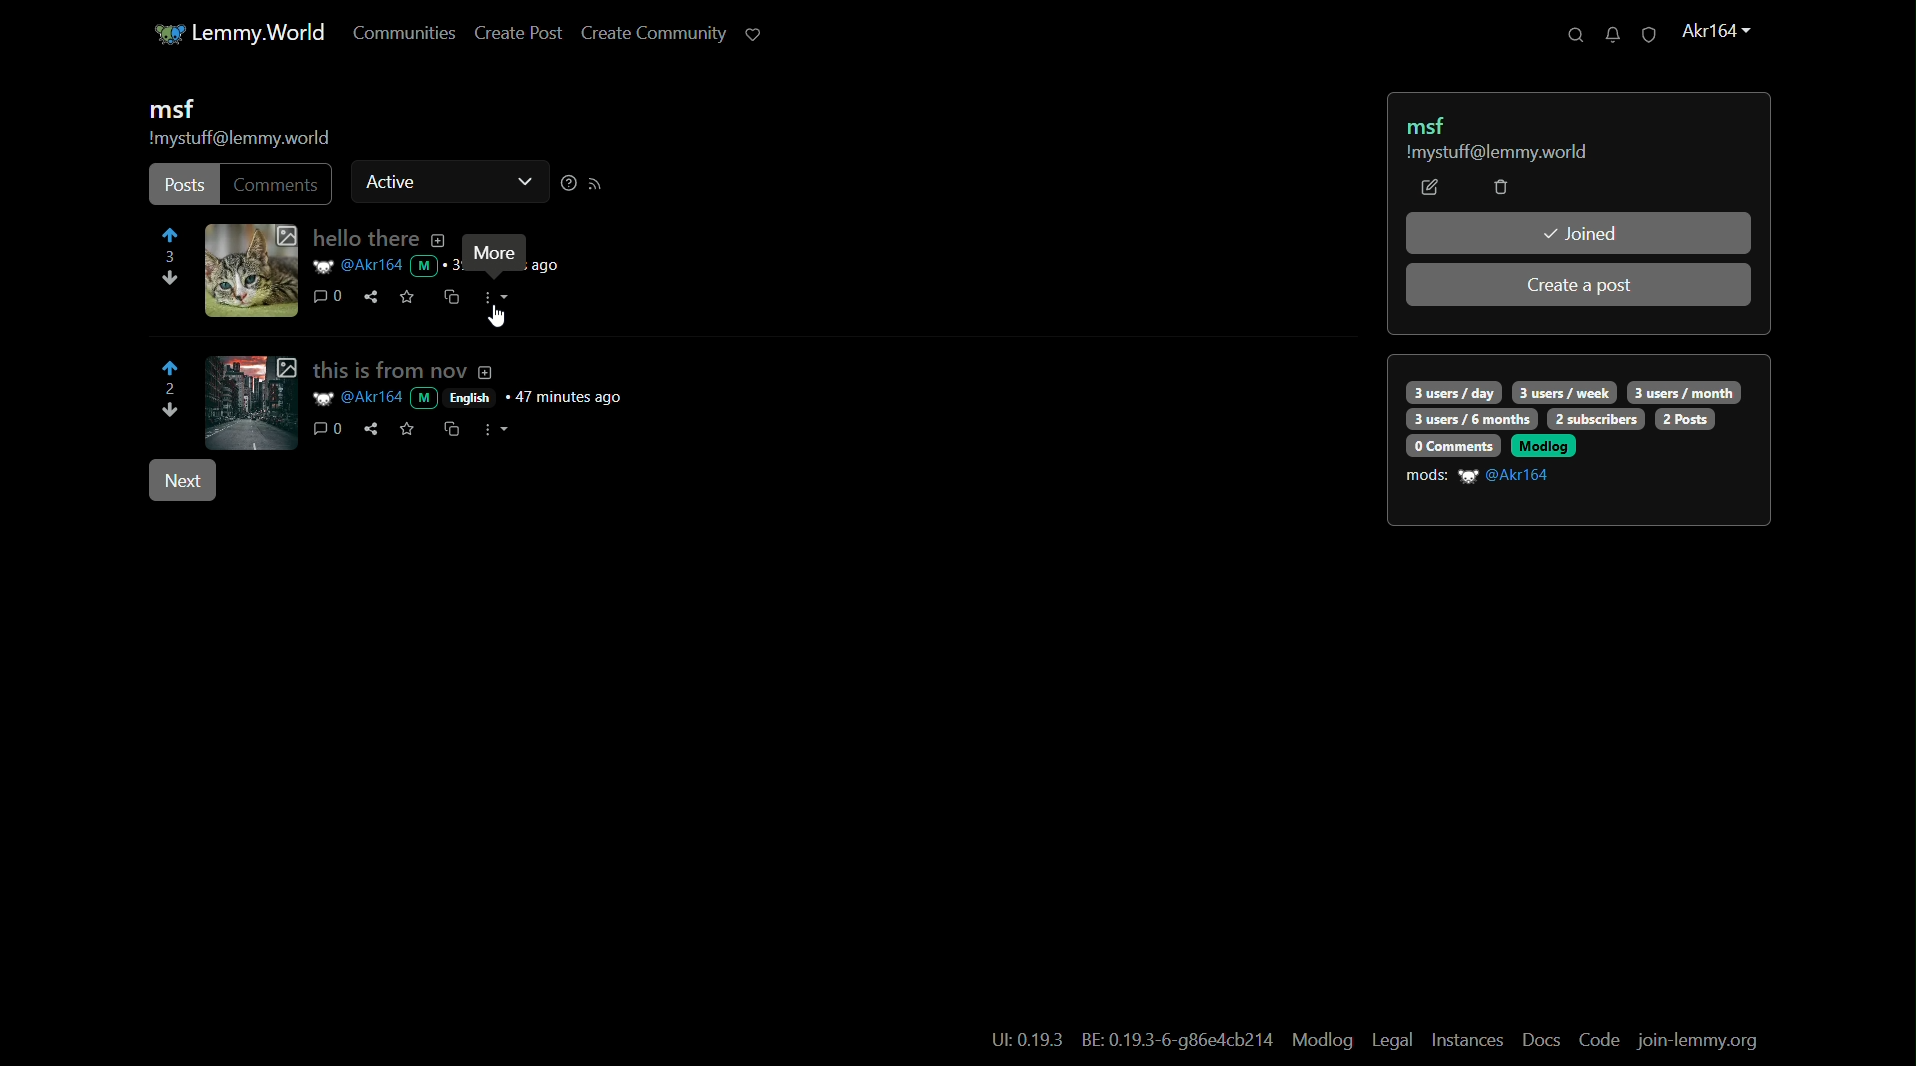  What do you see at coordinates (251, 401) in the screenshot?
I see `image` at bounding box center [251, 401].